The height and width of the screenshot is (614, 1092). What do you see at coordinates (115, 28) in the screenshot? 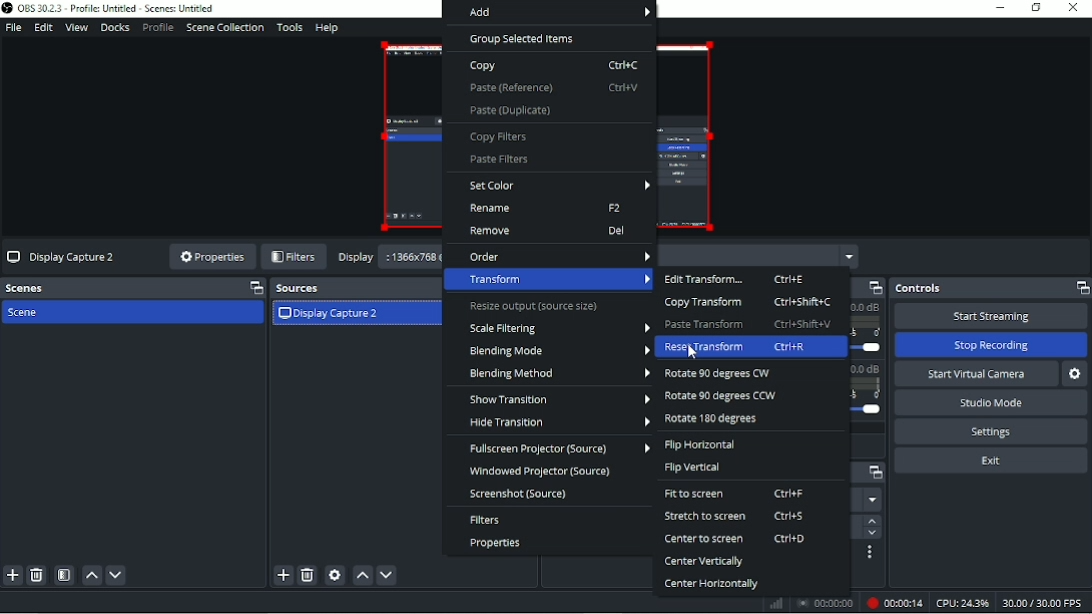
I see `Docks` at bounding box center [115, 28].